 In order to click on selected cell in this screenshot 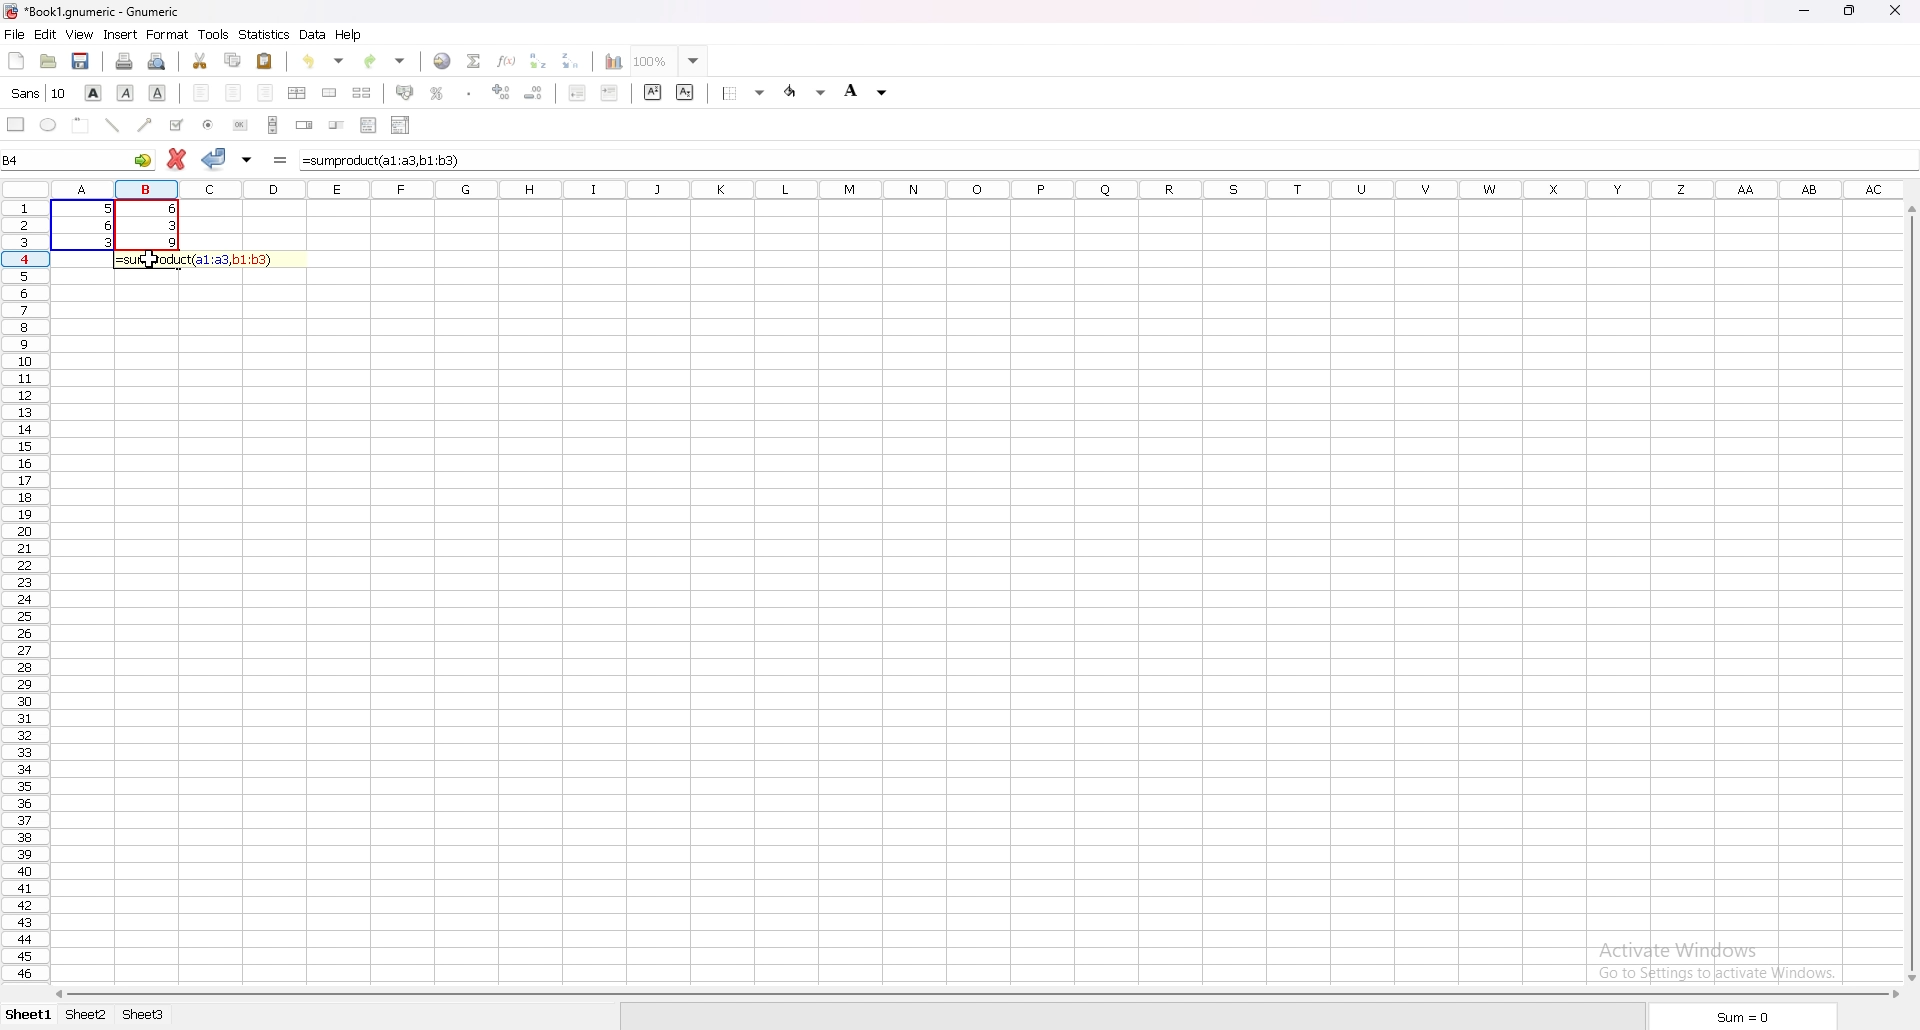, I will do `click(79, 159)`.